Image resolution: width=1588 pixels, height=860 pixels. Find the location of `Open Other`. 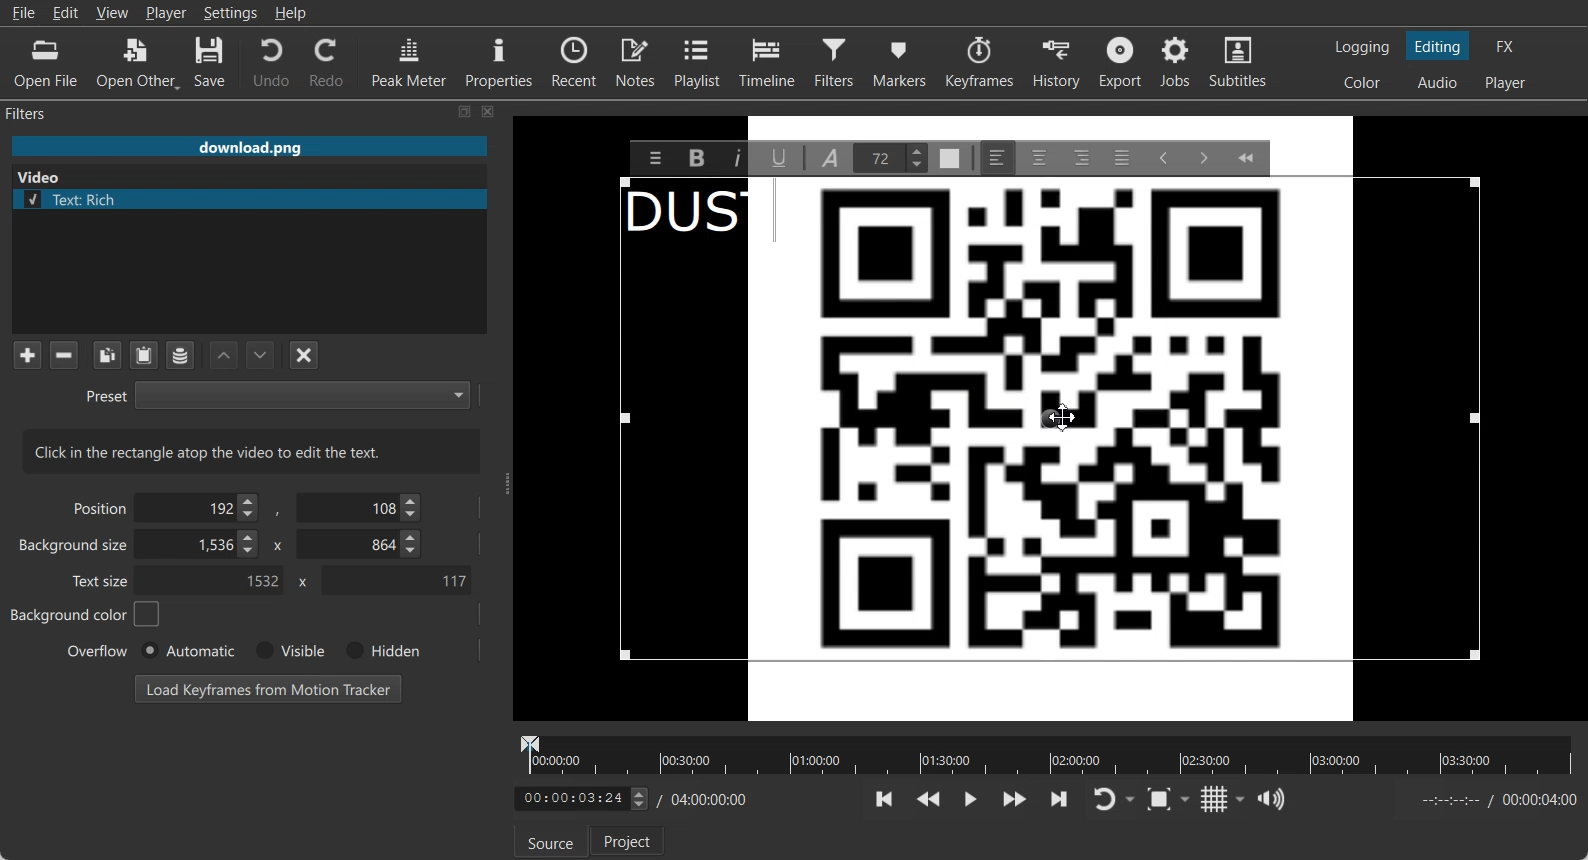

Open Other is located at coordinates (138, 63).